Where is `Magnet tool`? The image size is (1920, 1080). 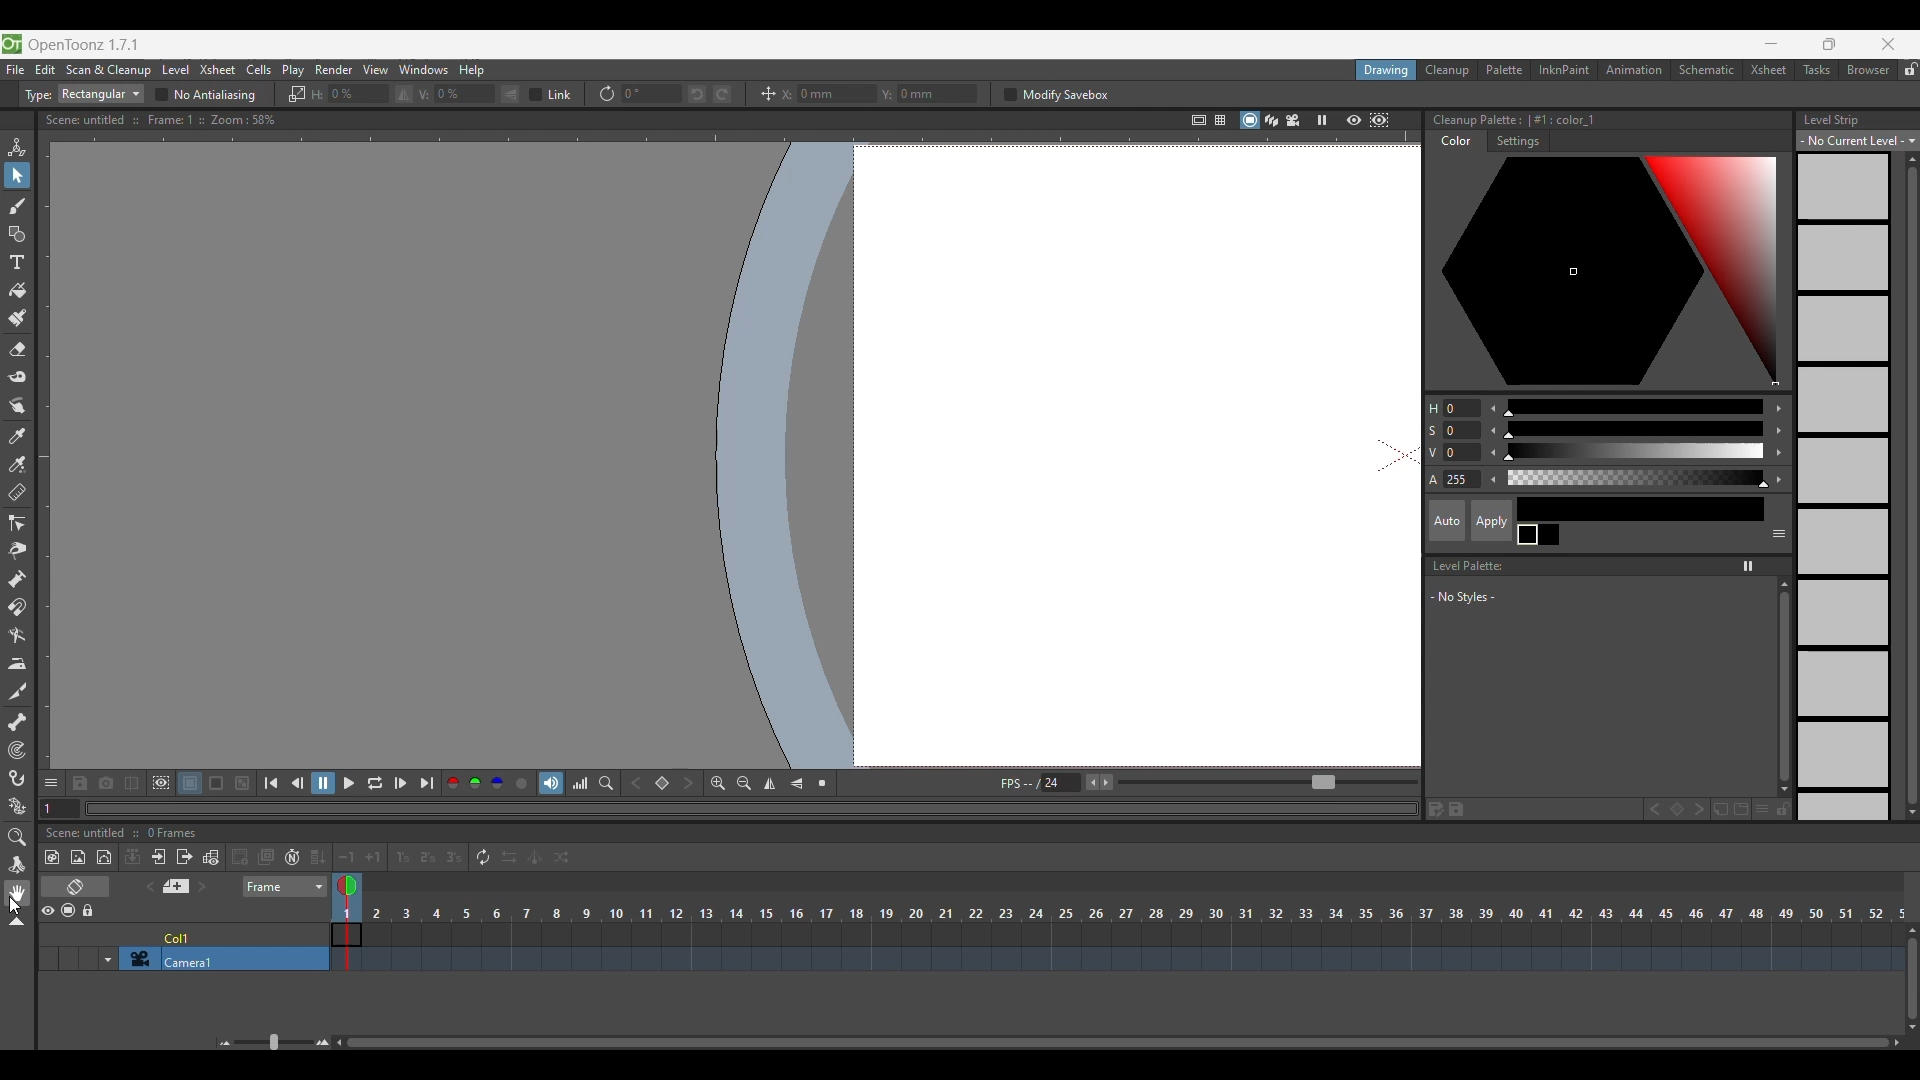
Magnet tool is located at coordinates (17, 607).